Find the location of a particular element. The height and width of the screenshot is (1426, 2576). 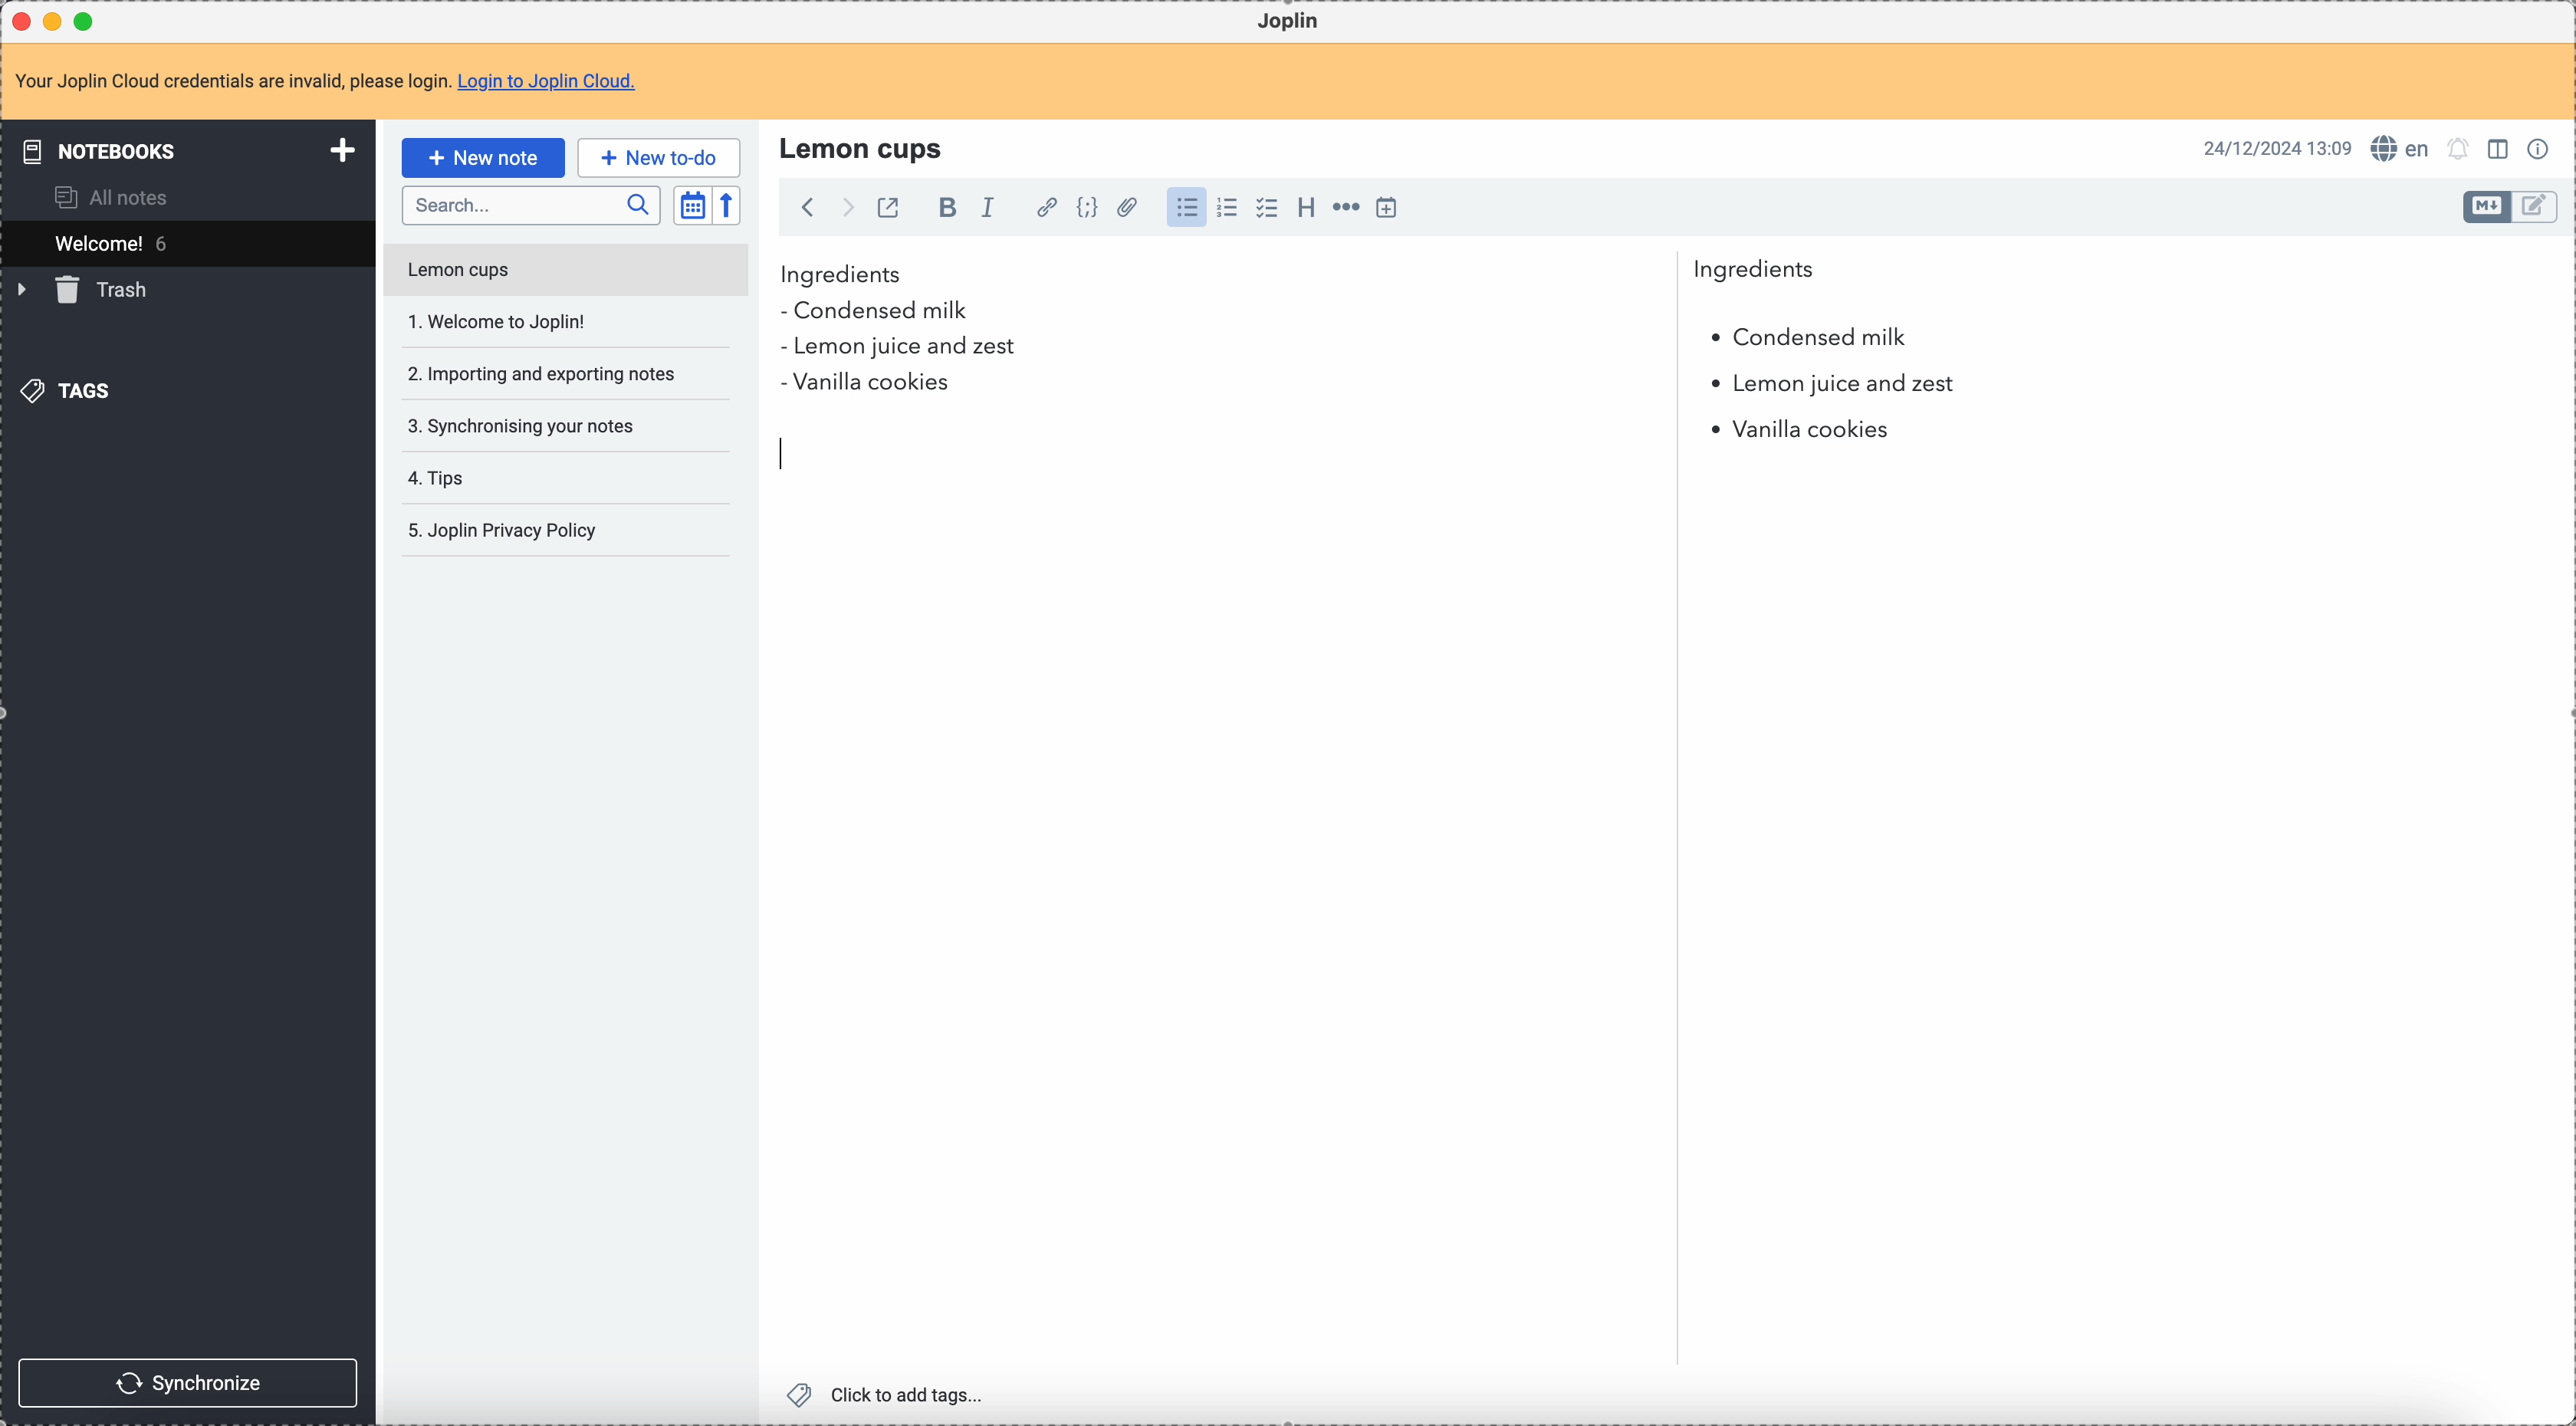

toggle edit layout is located at coordinates (2488, 207).